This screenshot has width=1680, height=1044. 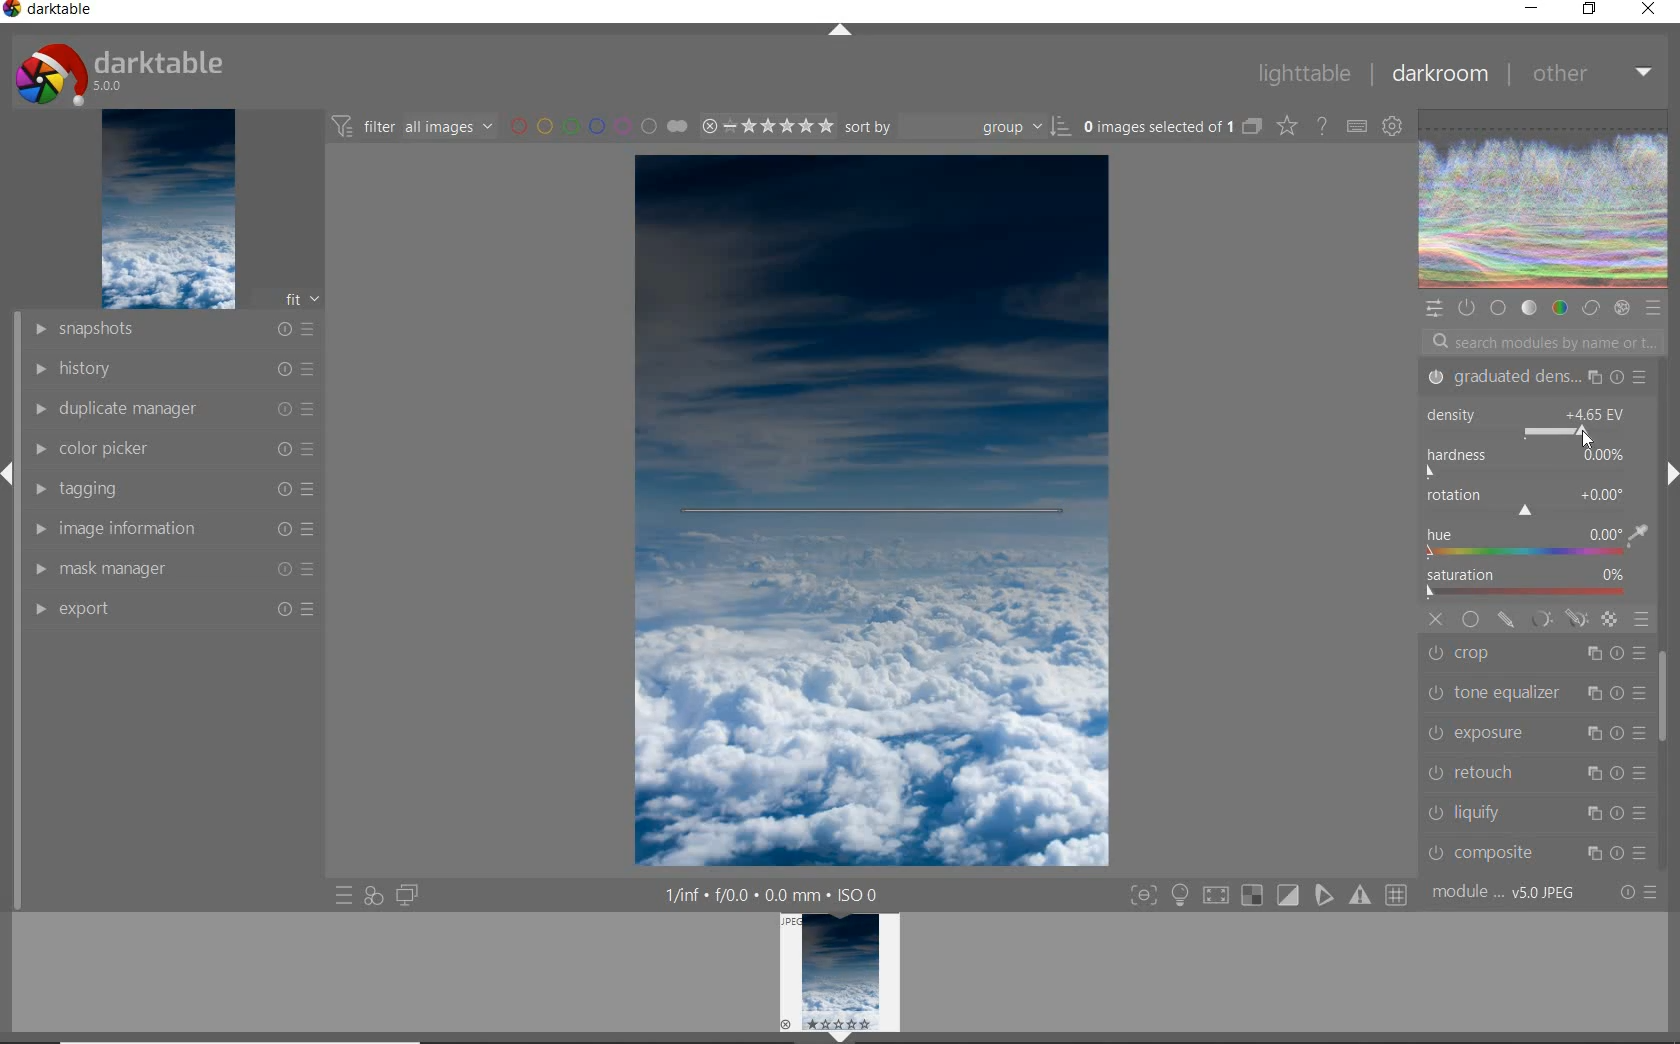 What do you see at coordinates (1433, 306) in the screenshot?
I see `QUICK ACCESS PANEL` at bounding box center [1433, 306].